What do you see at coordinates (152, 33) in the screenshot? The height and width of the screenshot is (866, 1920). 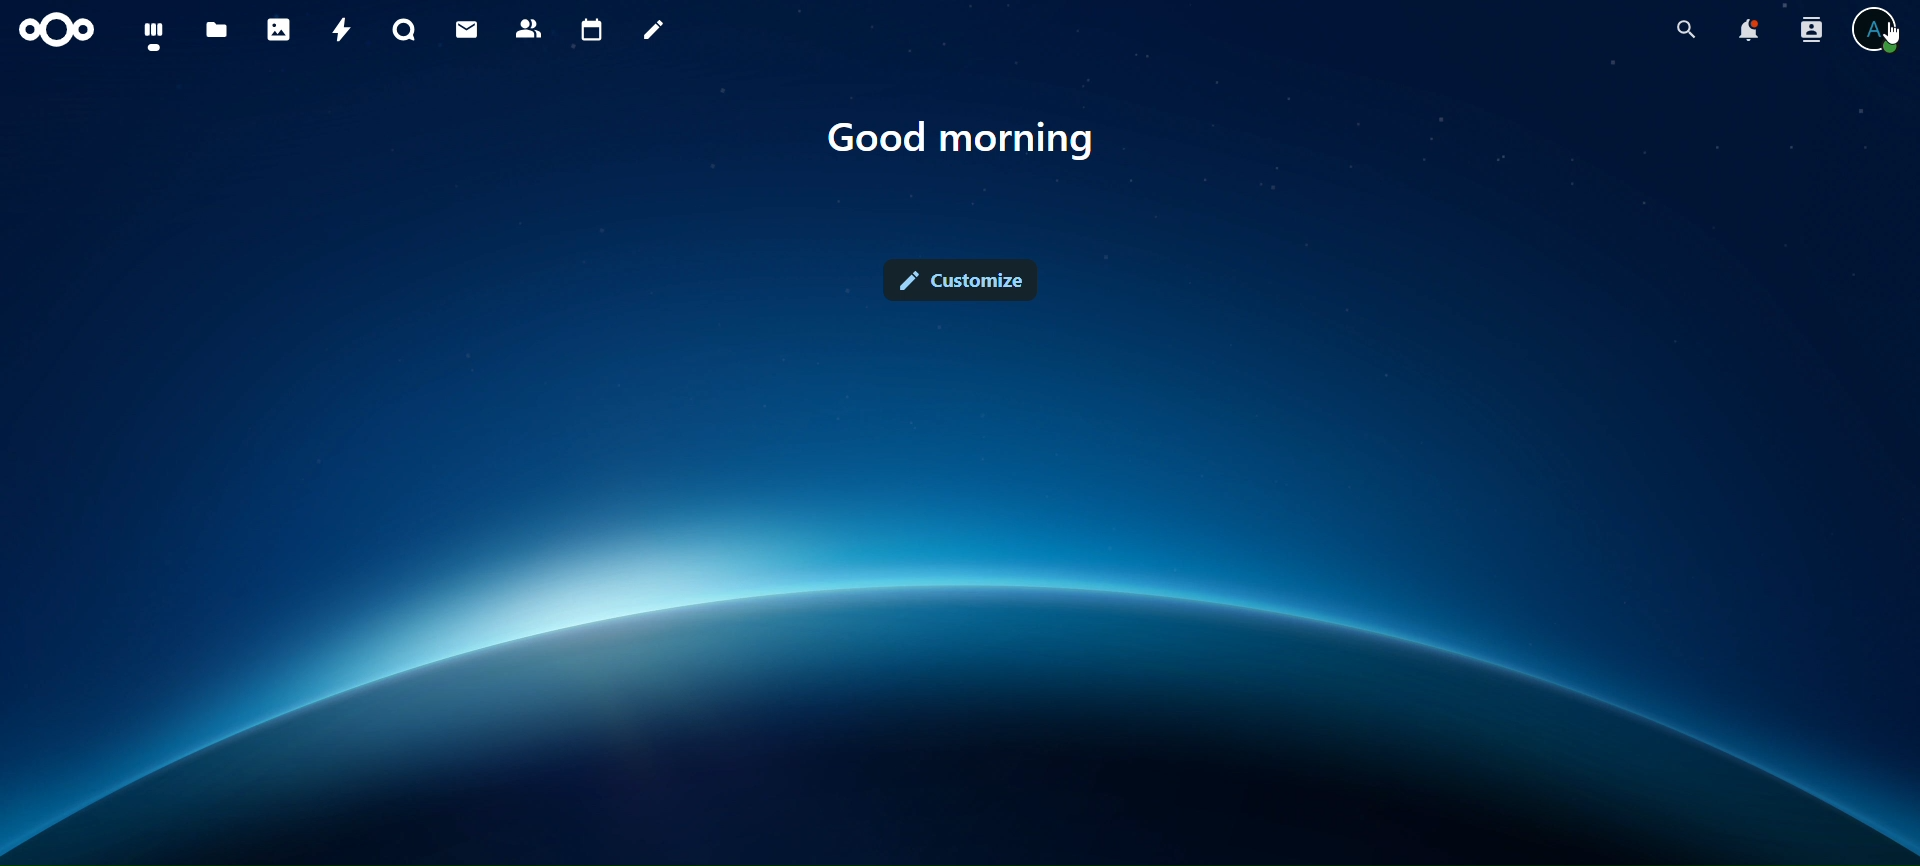 I see `dashboard` at bounding box center [152, 33].